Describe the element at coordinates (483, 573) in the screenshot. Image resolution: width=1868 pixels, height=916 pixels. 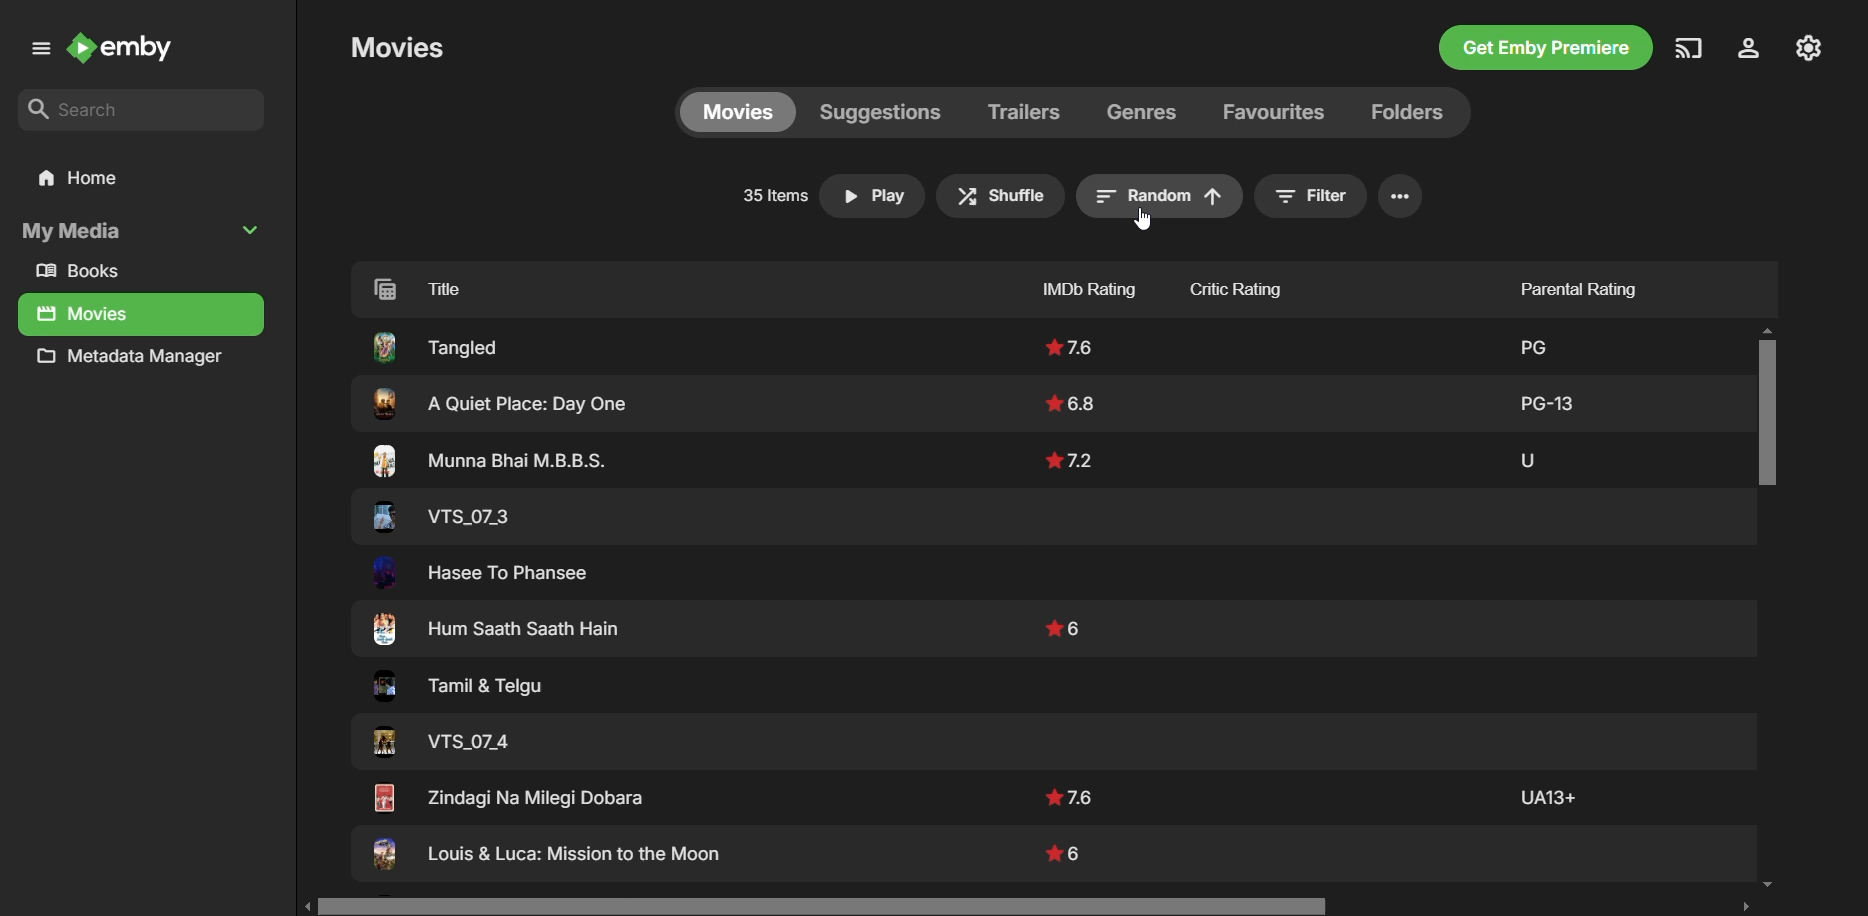
I see `` at that location.